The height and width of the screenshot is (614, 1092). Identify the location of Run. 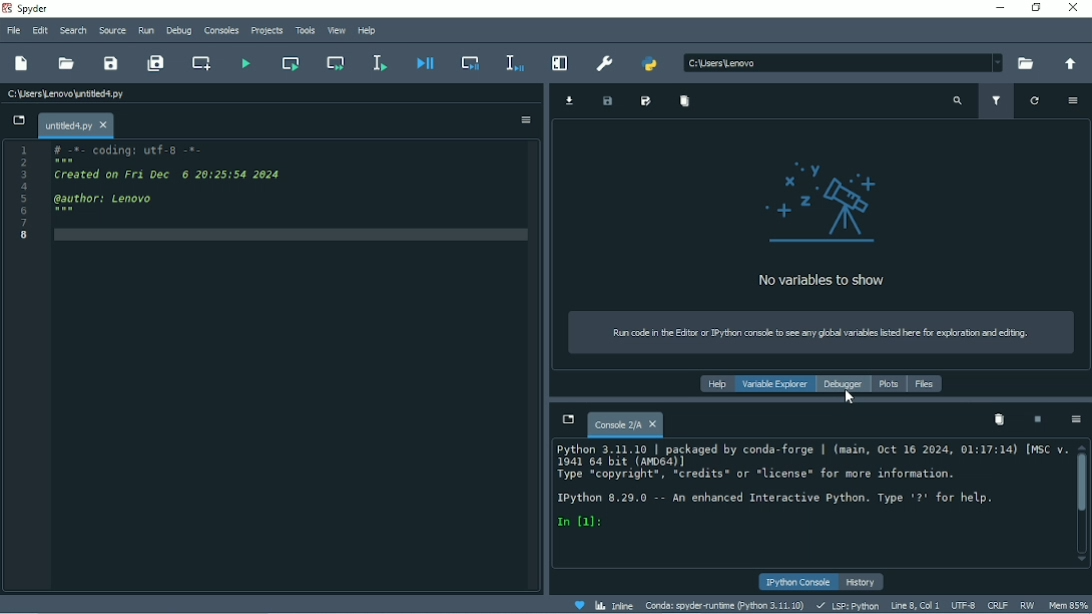
(147, 29).